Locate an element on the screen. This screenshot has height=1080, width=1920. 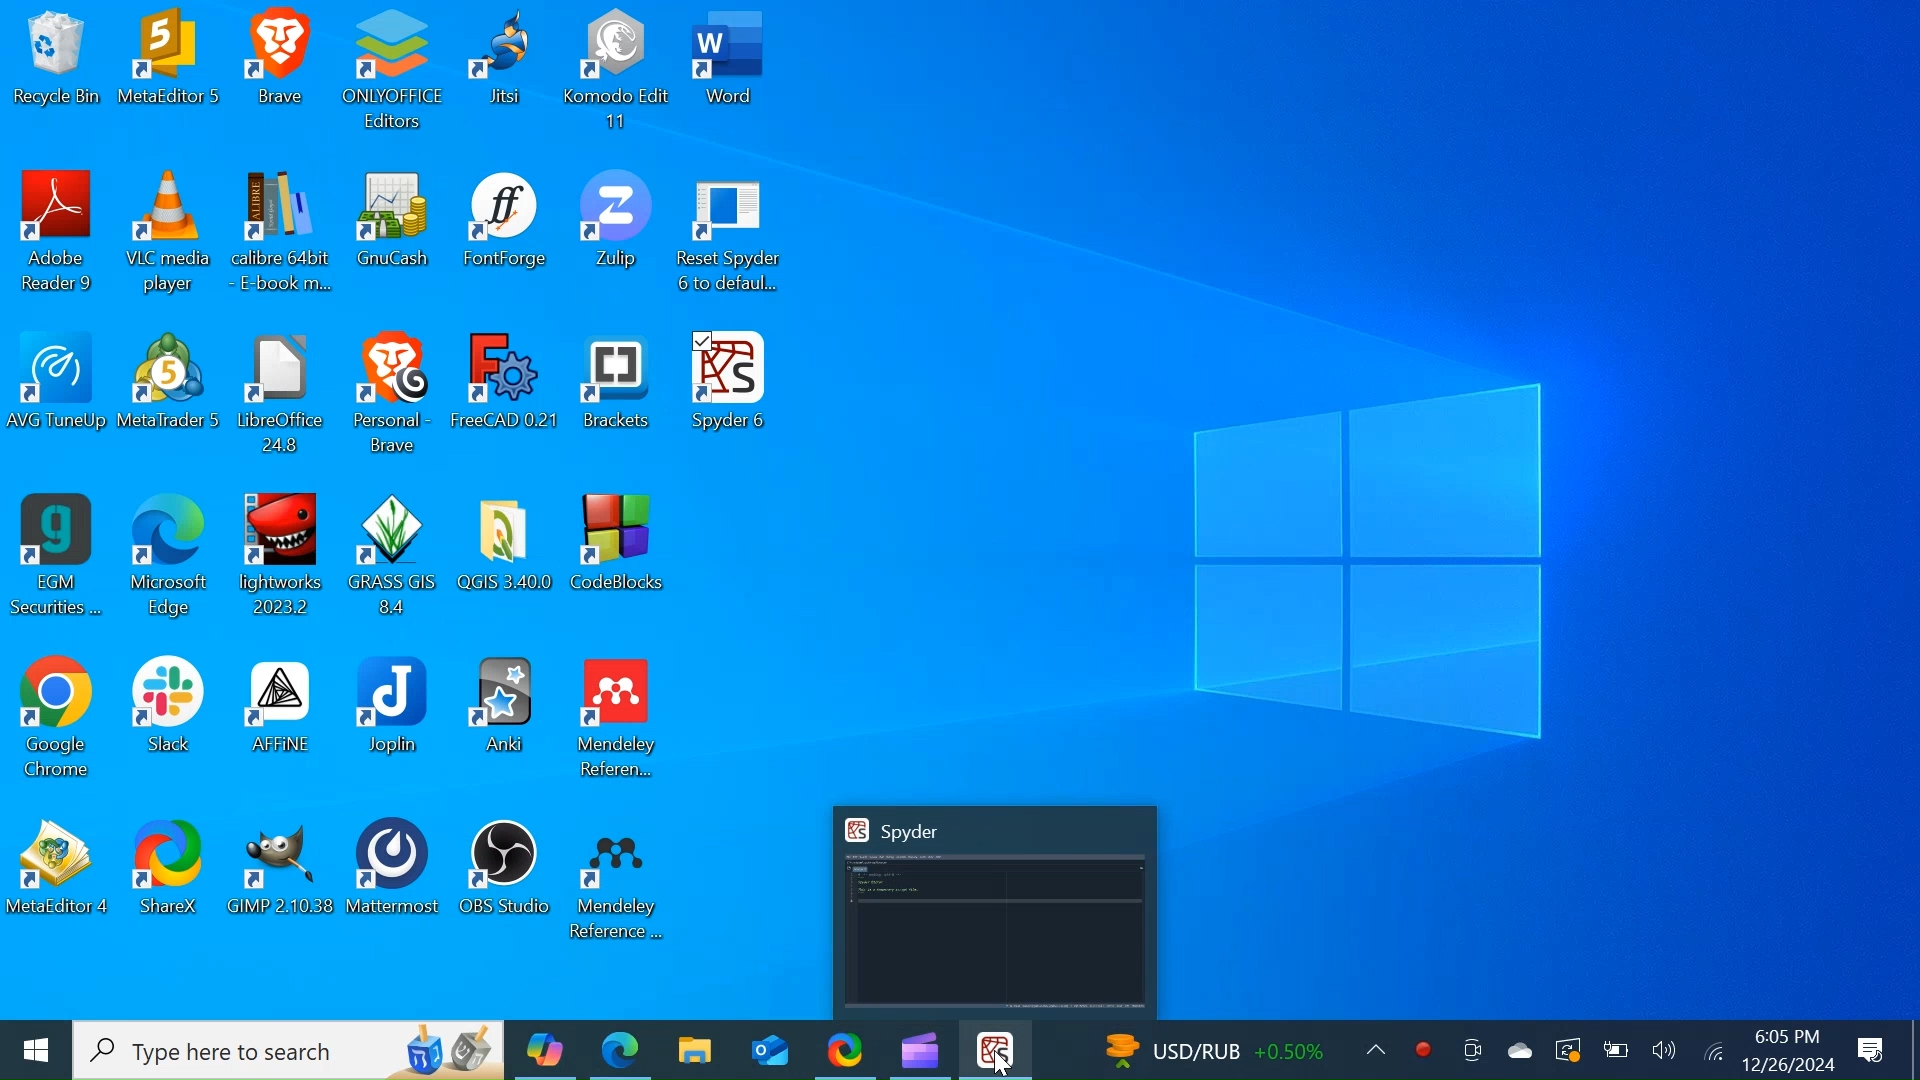
AFFiNE is located at coordinates (278, 719).